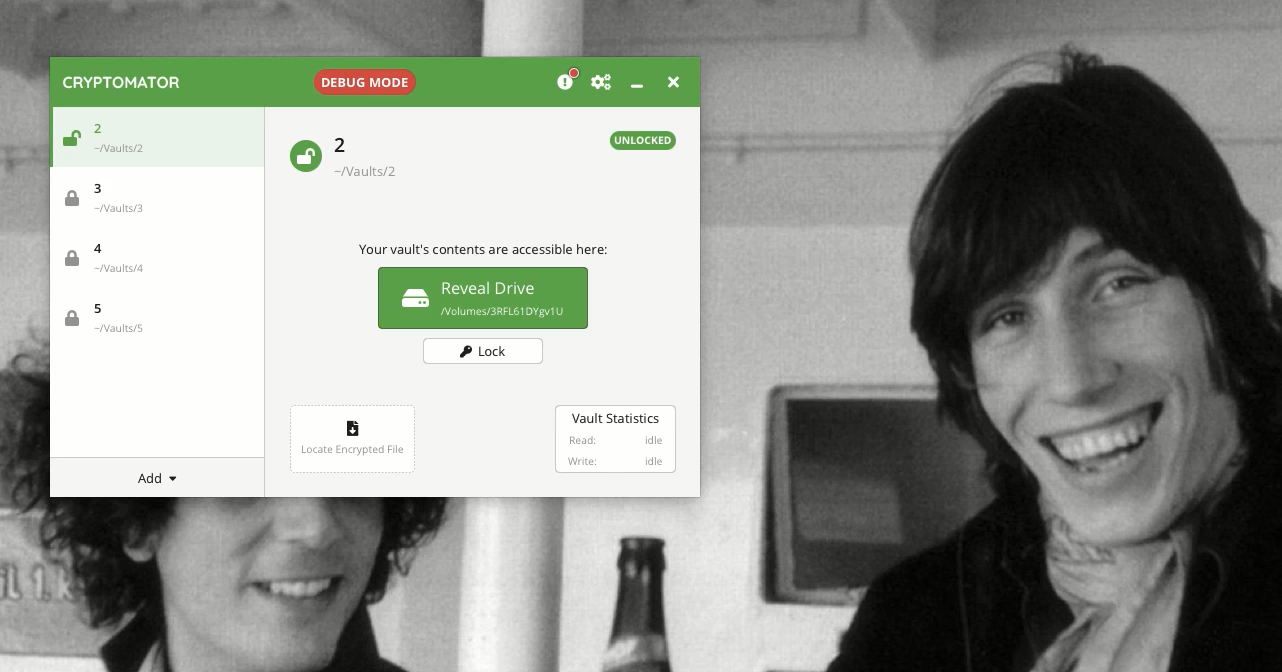 The image size is (1282, 672). I want to click on Vault 4, so click(112, 261).